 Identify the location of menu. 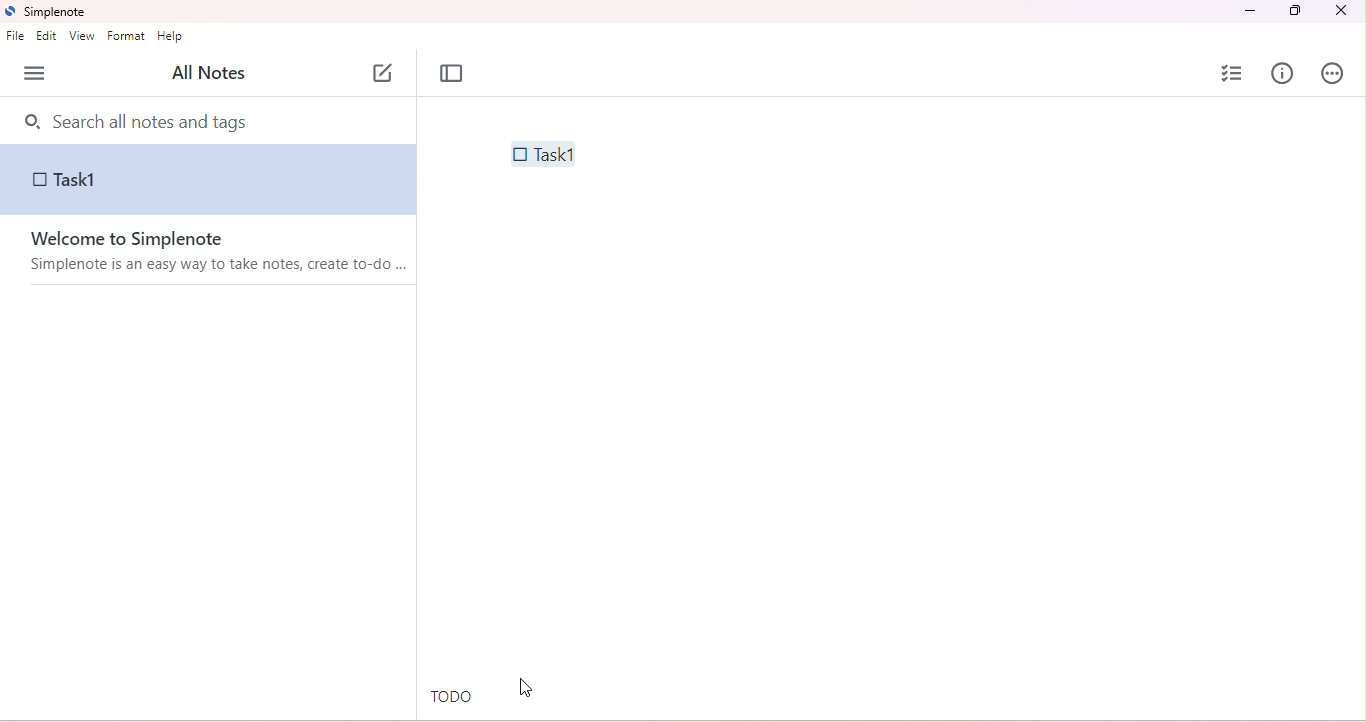
(35, 74).